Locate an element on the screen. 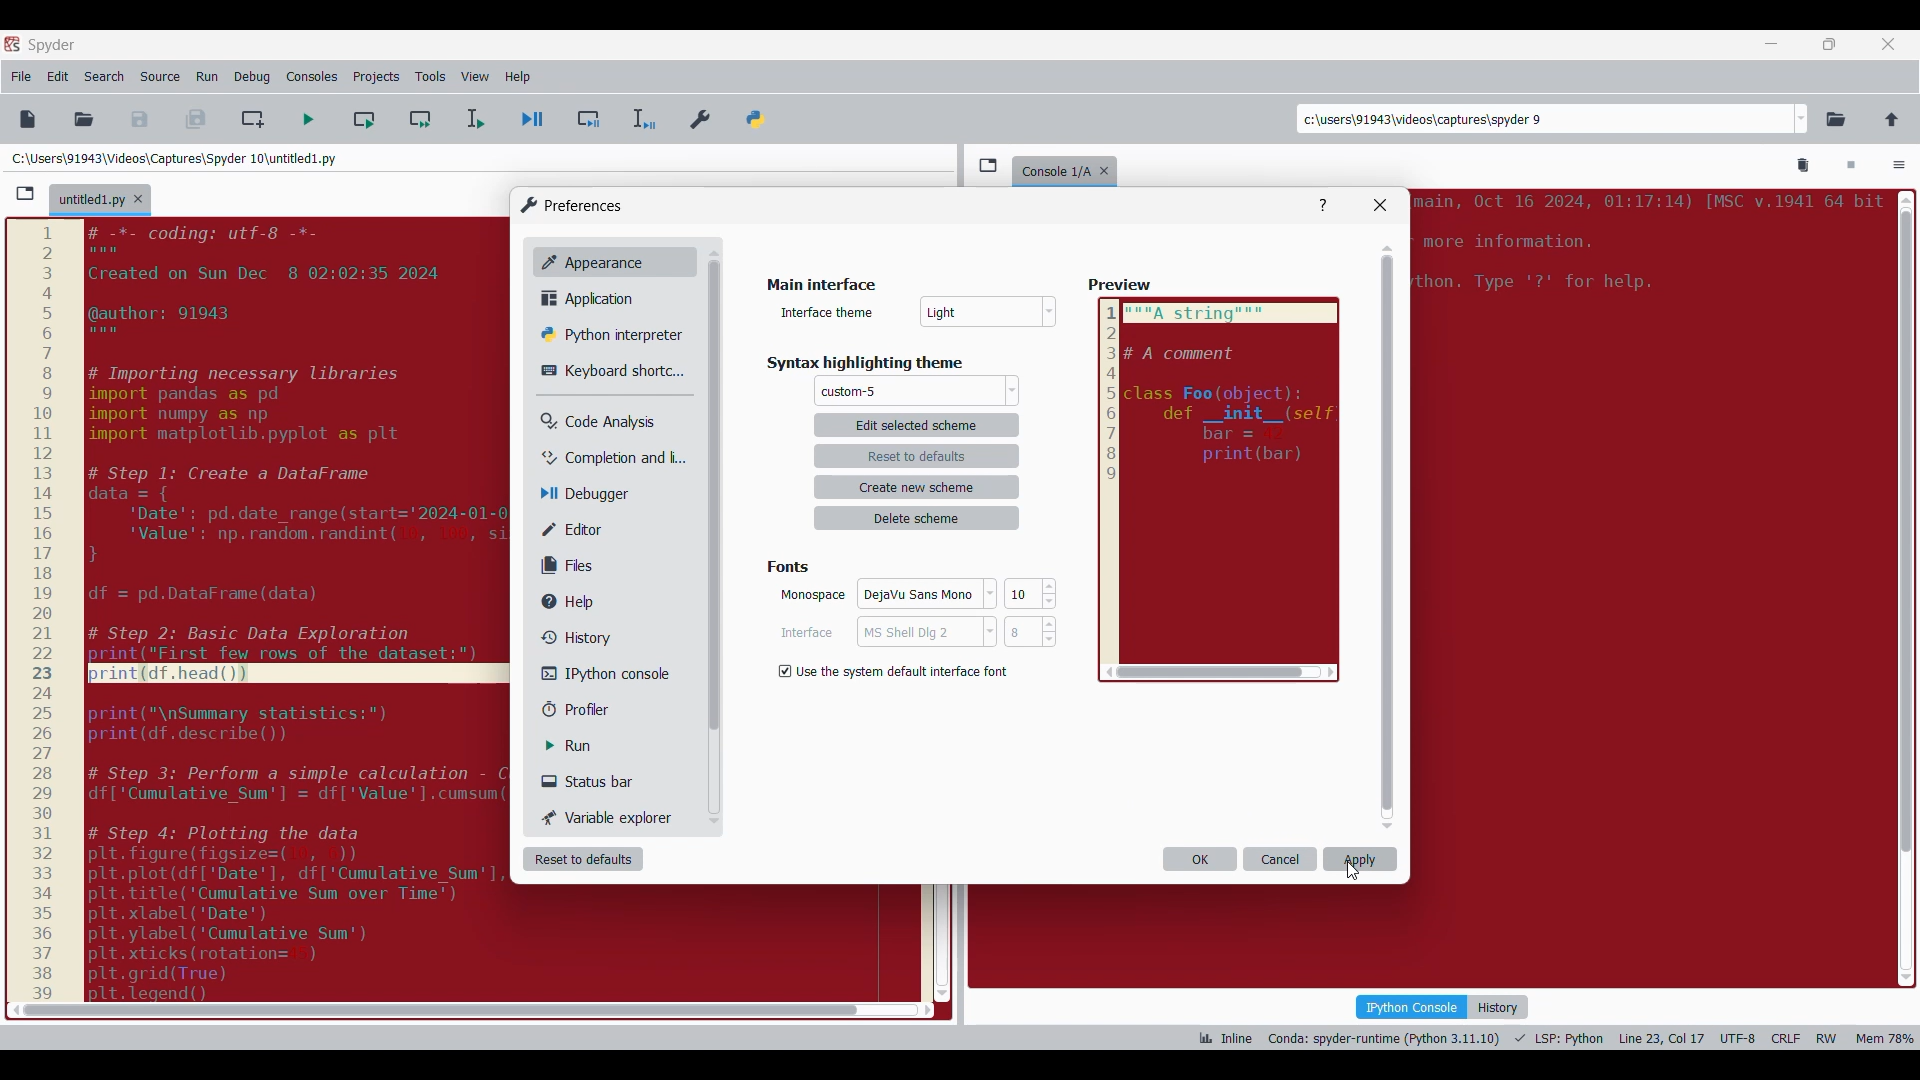  Apply is located at coordinates (1360, 859).